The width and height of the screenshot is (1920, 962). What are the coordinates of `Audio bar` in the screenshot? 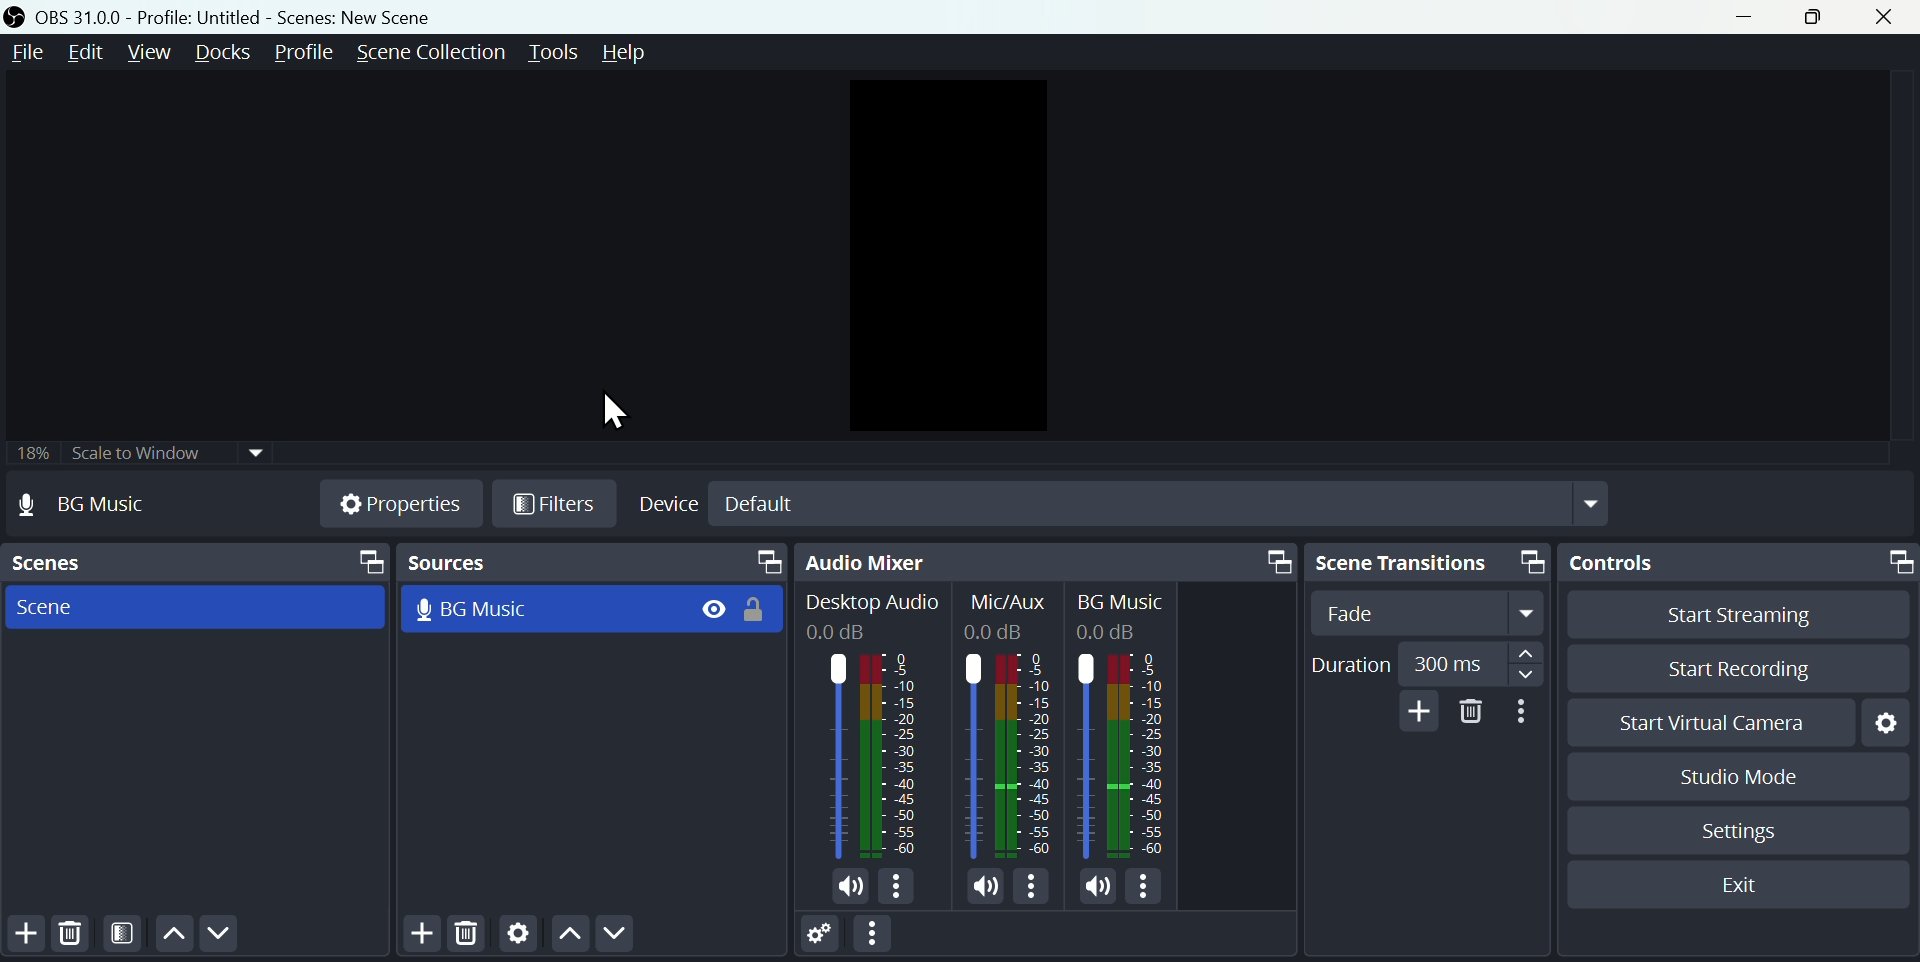 It's located at (868, 755).